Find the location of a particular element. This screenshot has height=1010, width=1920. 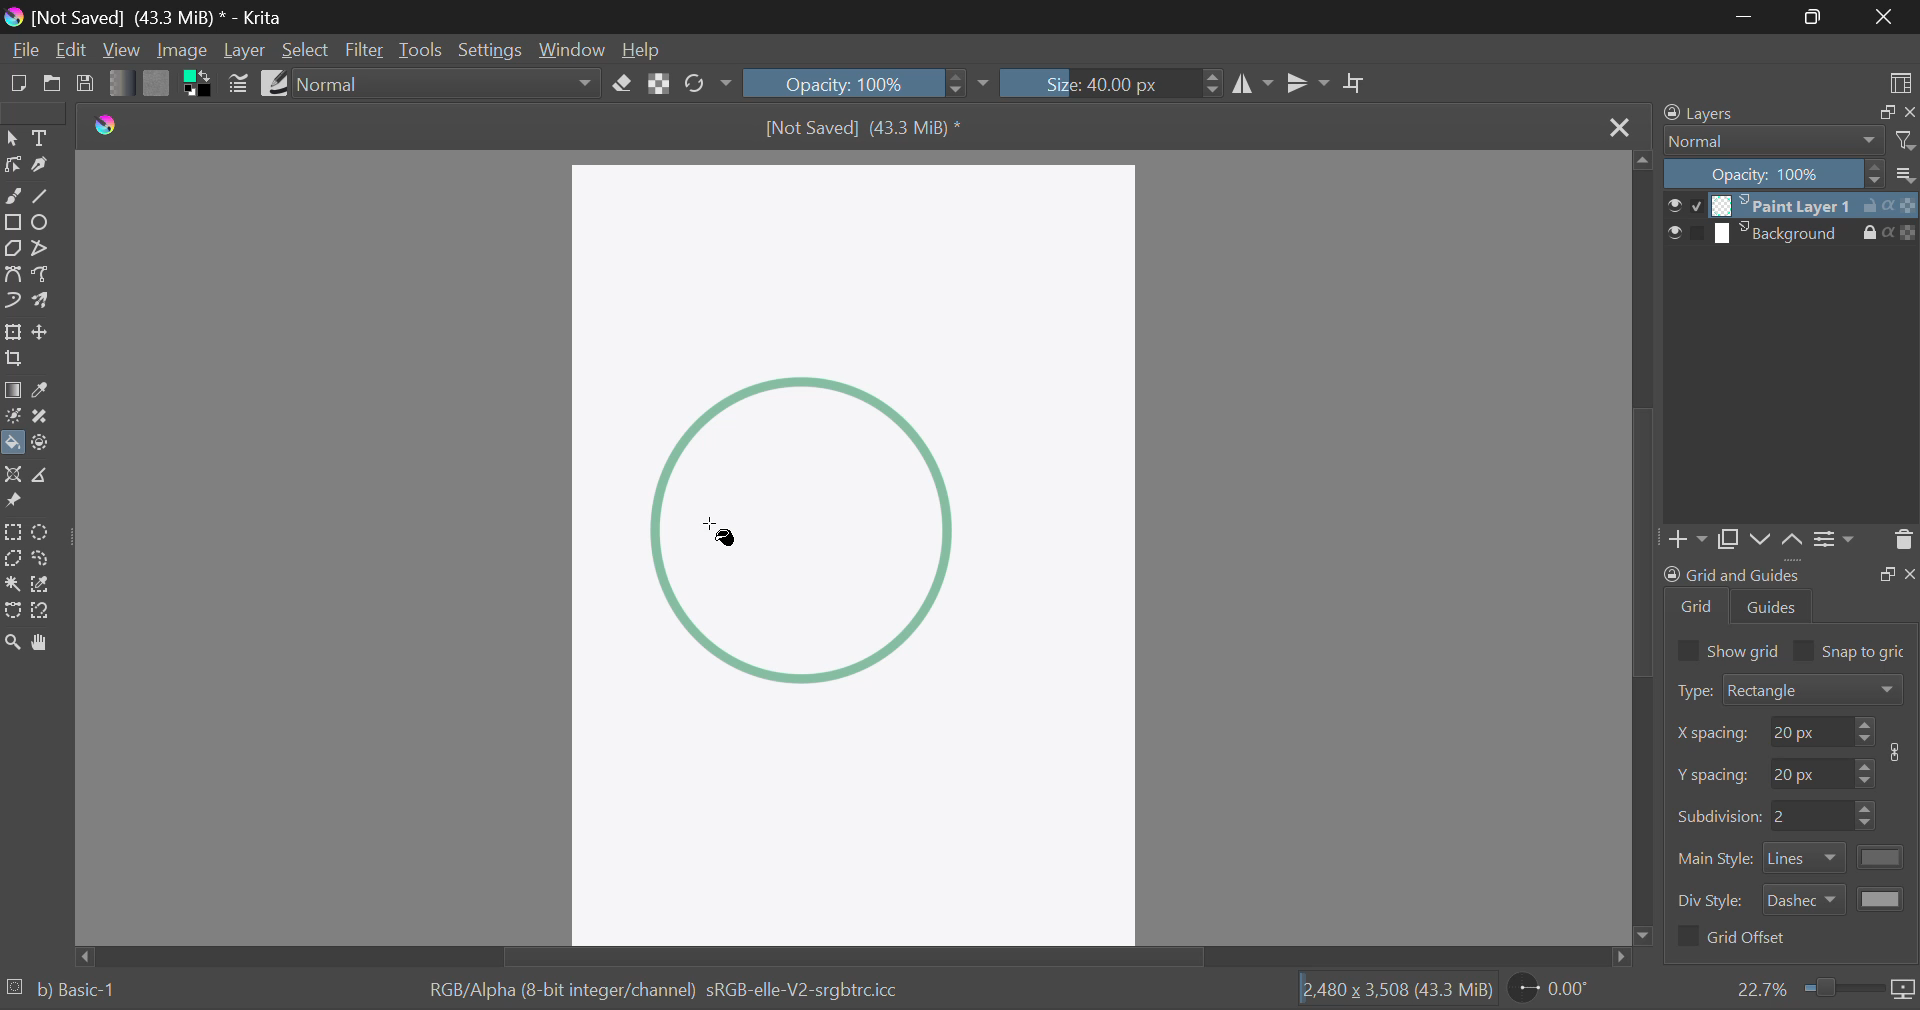

Scroll Bar is located at coordinates (854, 957).